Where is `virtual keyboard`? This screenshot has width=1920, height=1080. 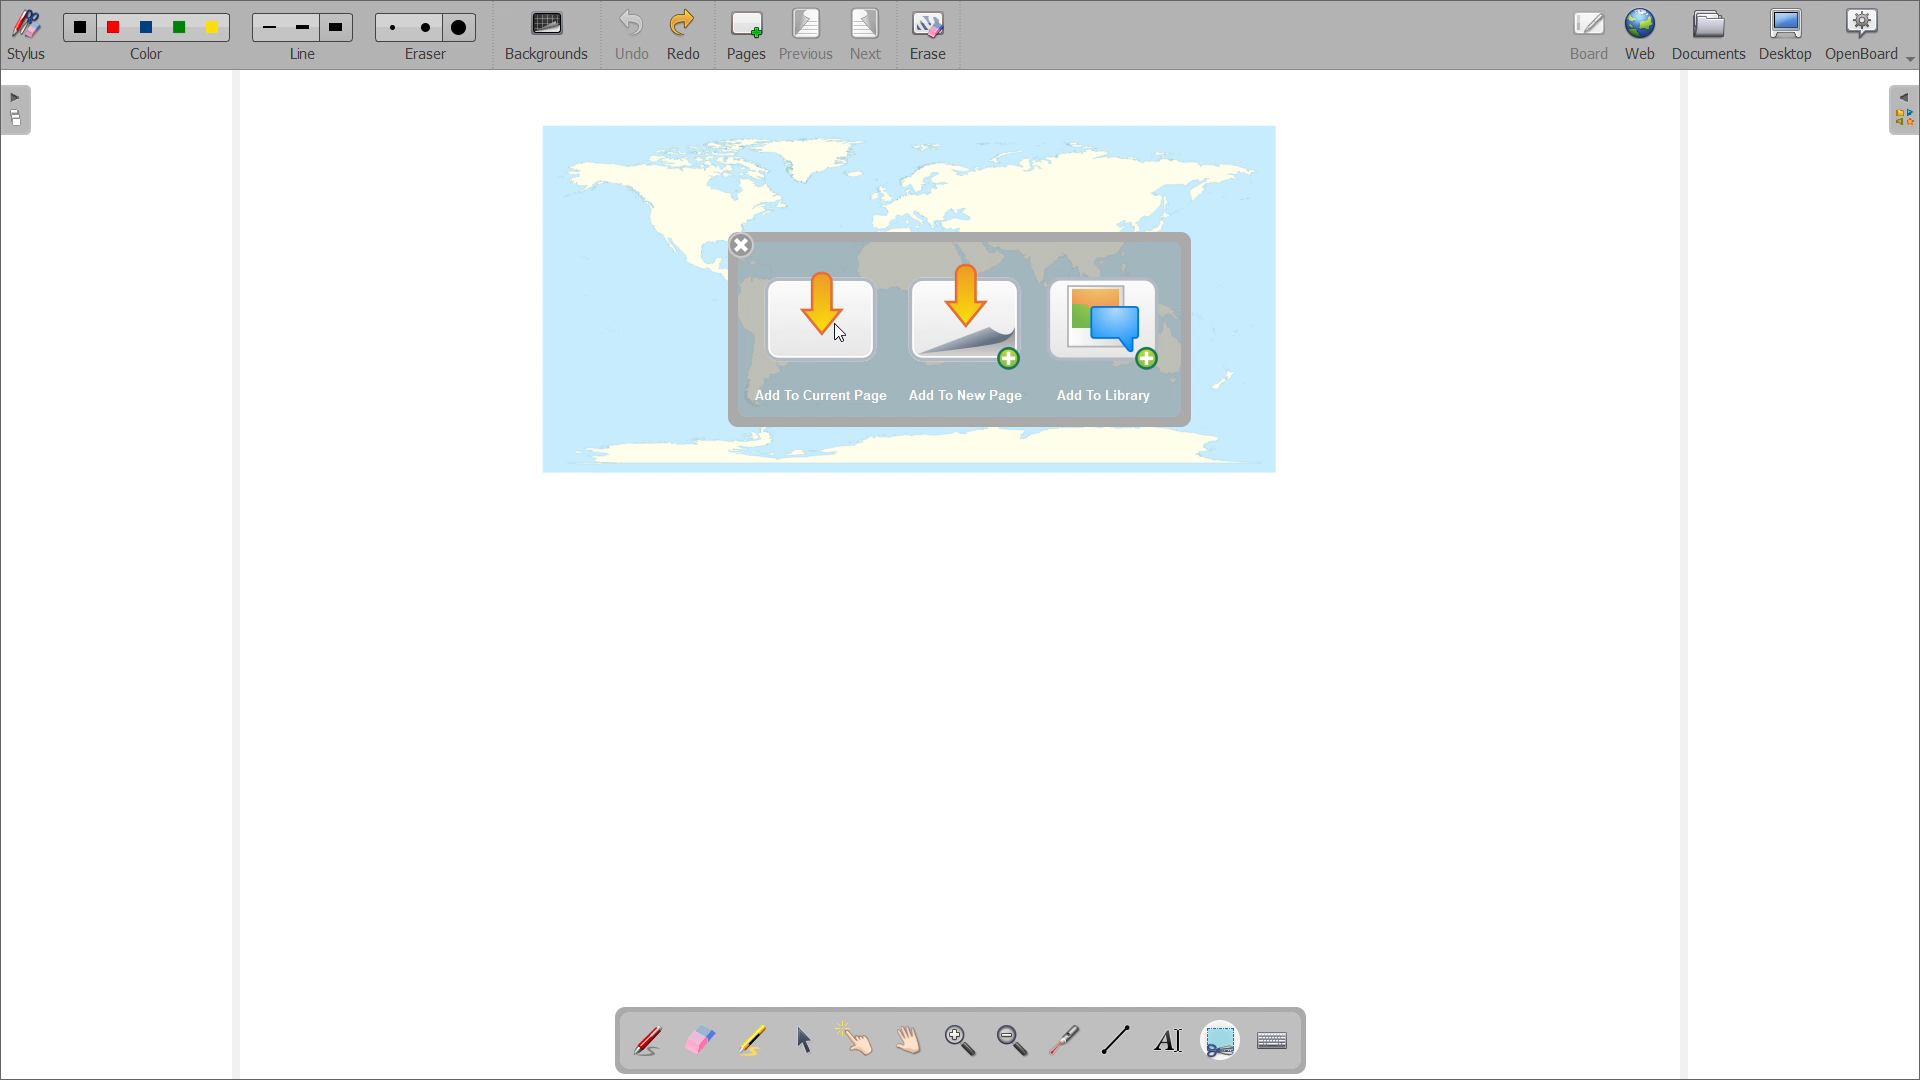 virtual keyboard is located at coordinates (1273, 1041).